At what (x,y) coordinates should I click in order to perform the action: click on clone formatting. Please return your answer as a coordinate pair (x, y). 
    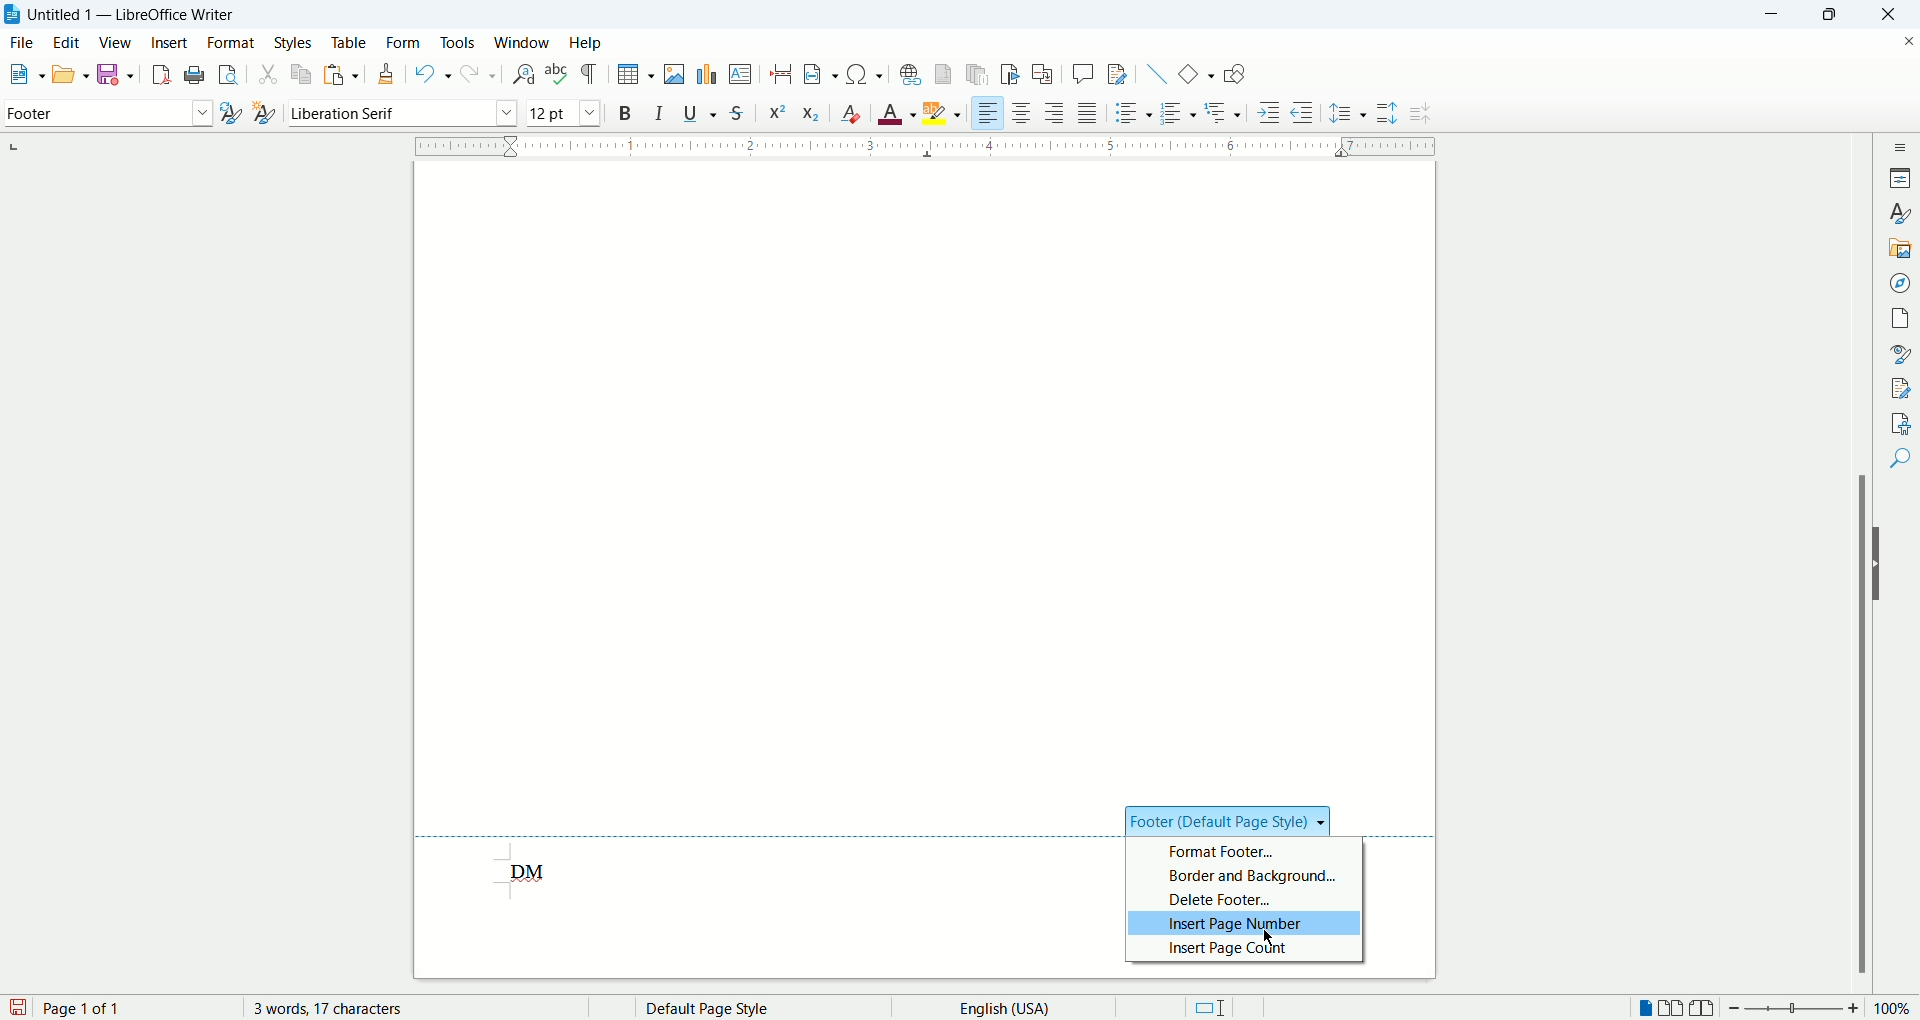
    Looking at the image, I should click on (389, 75).